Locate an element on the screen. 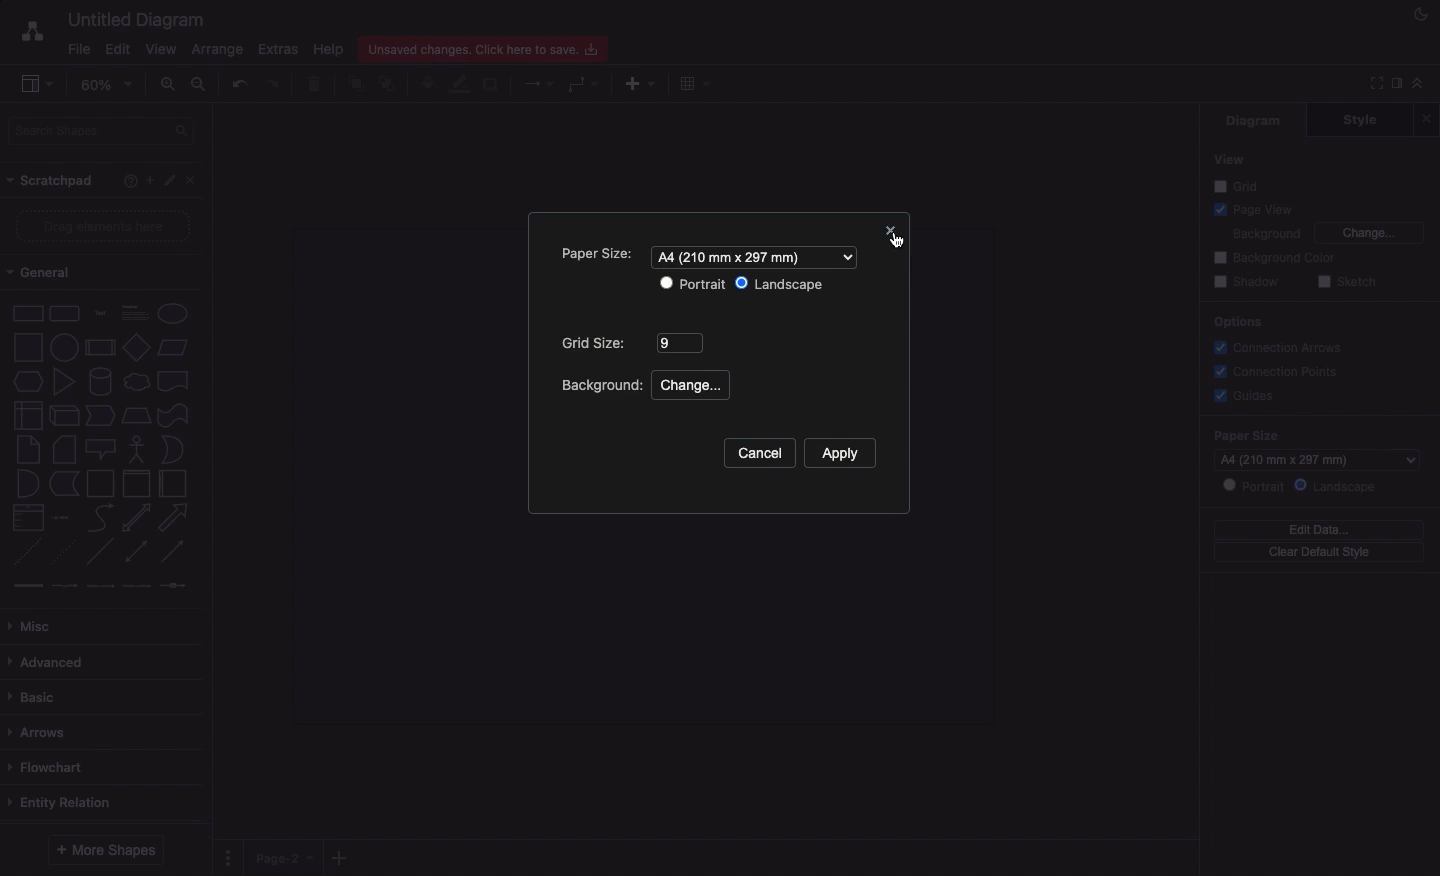  Help is located at coordinates (130, 180).